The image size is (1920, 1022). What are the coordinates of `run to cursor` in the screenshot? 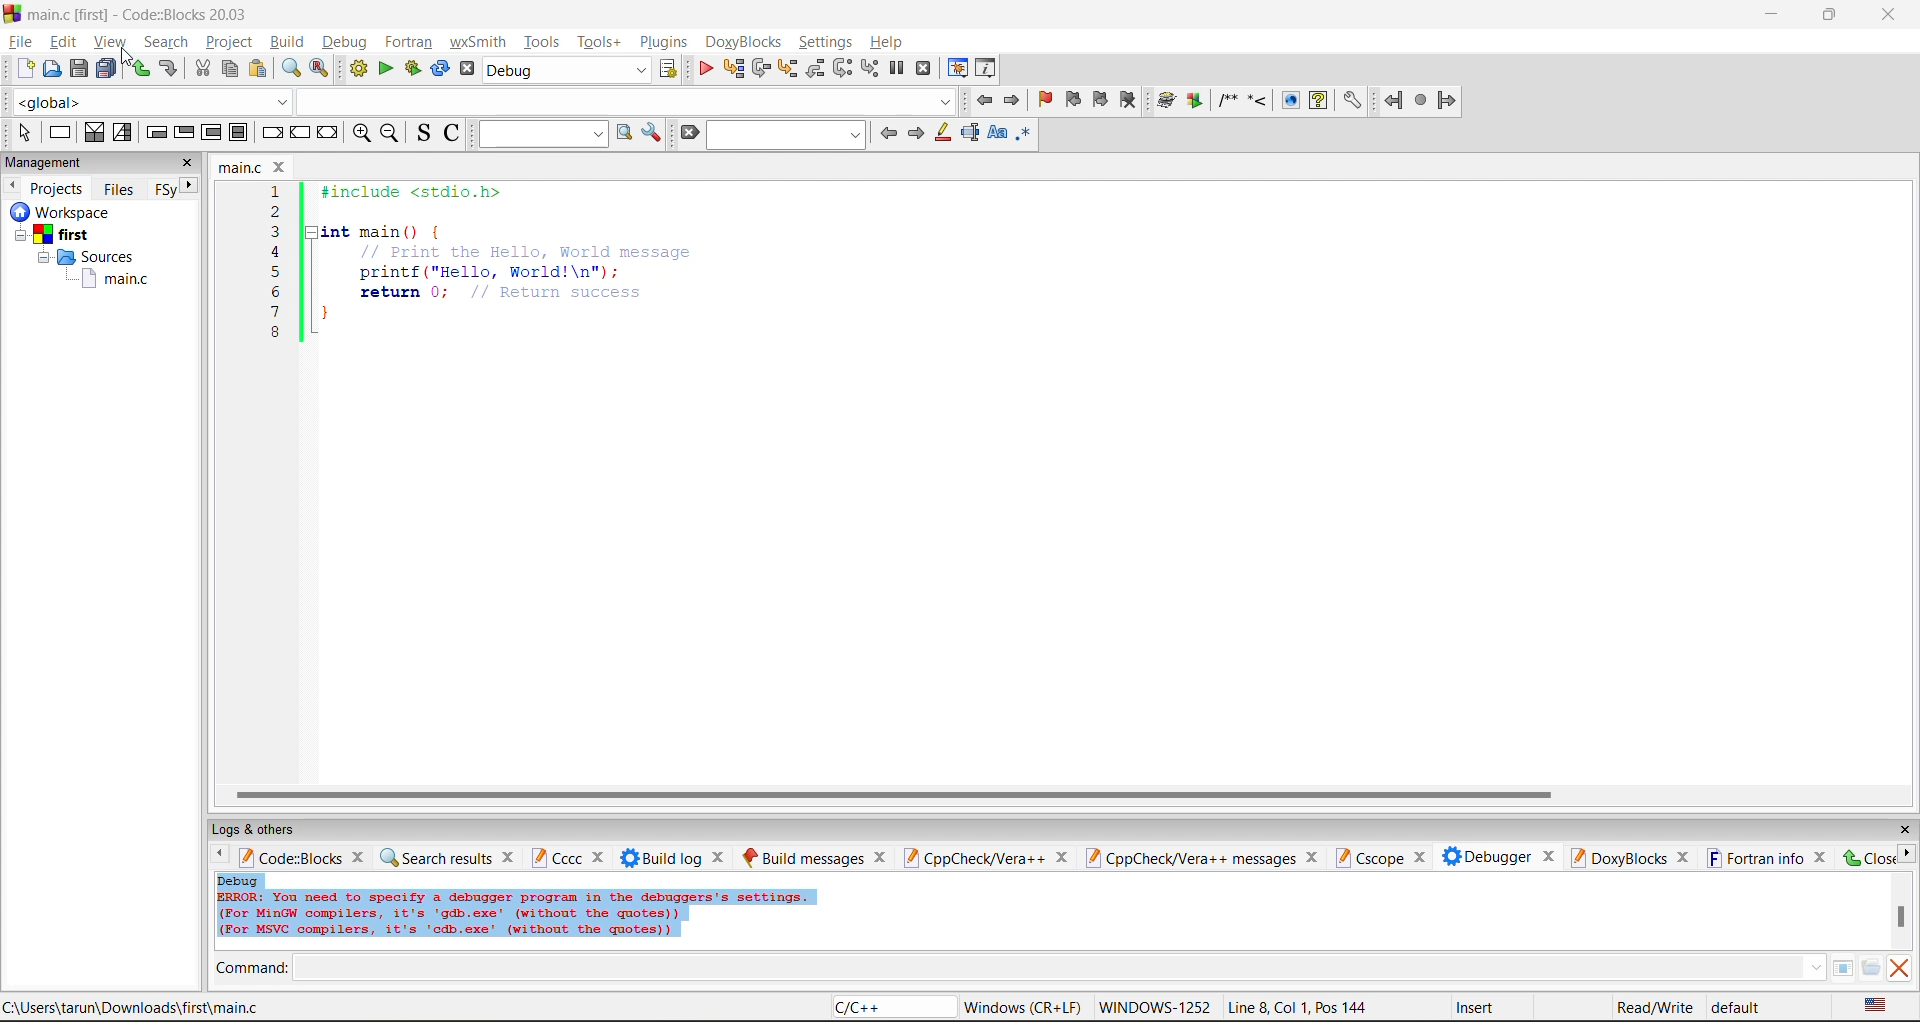 It's located at (735, 69).